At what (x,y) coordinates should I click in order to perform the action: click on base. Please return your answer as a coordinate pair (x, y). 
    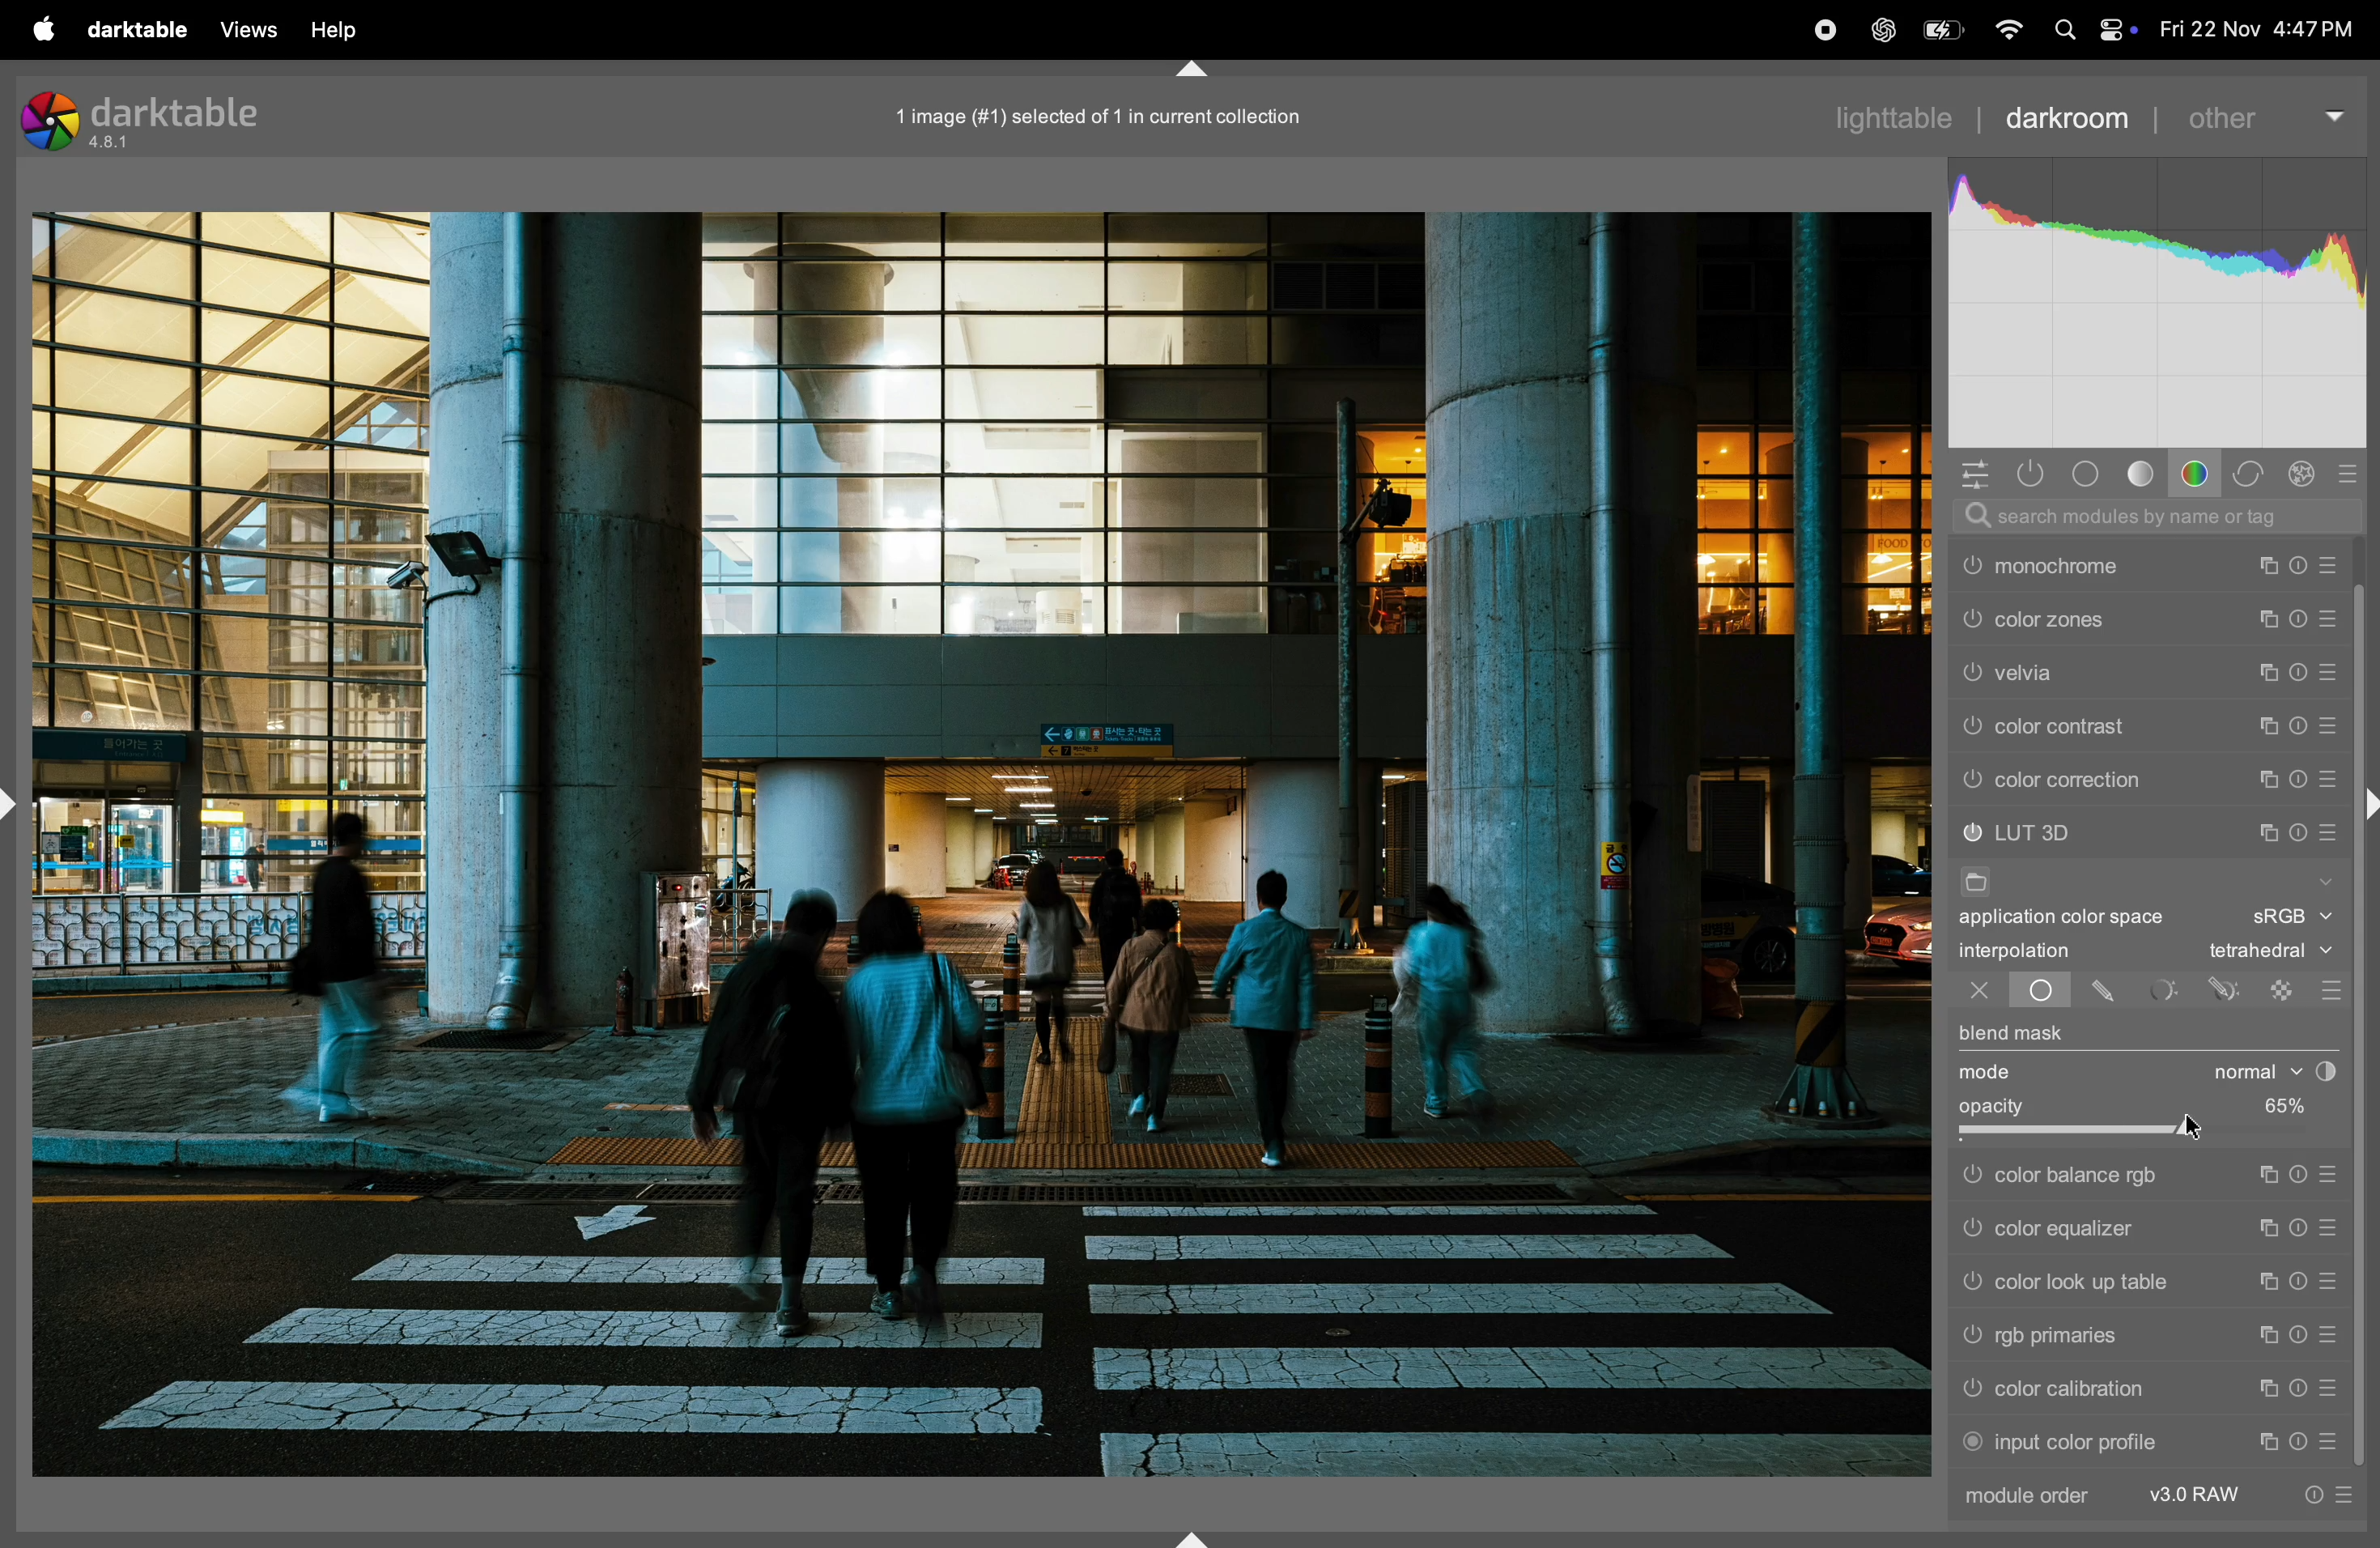
    Looking at the image, I should click on (2090, 475).